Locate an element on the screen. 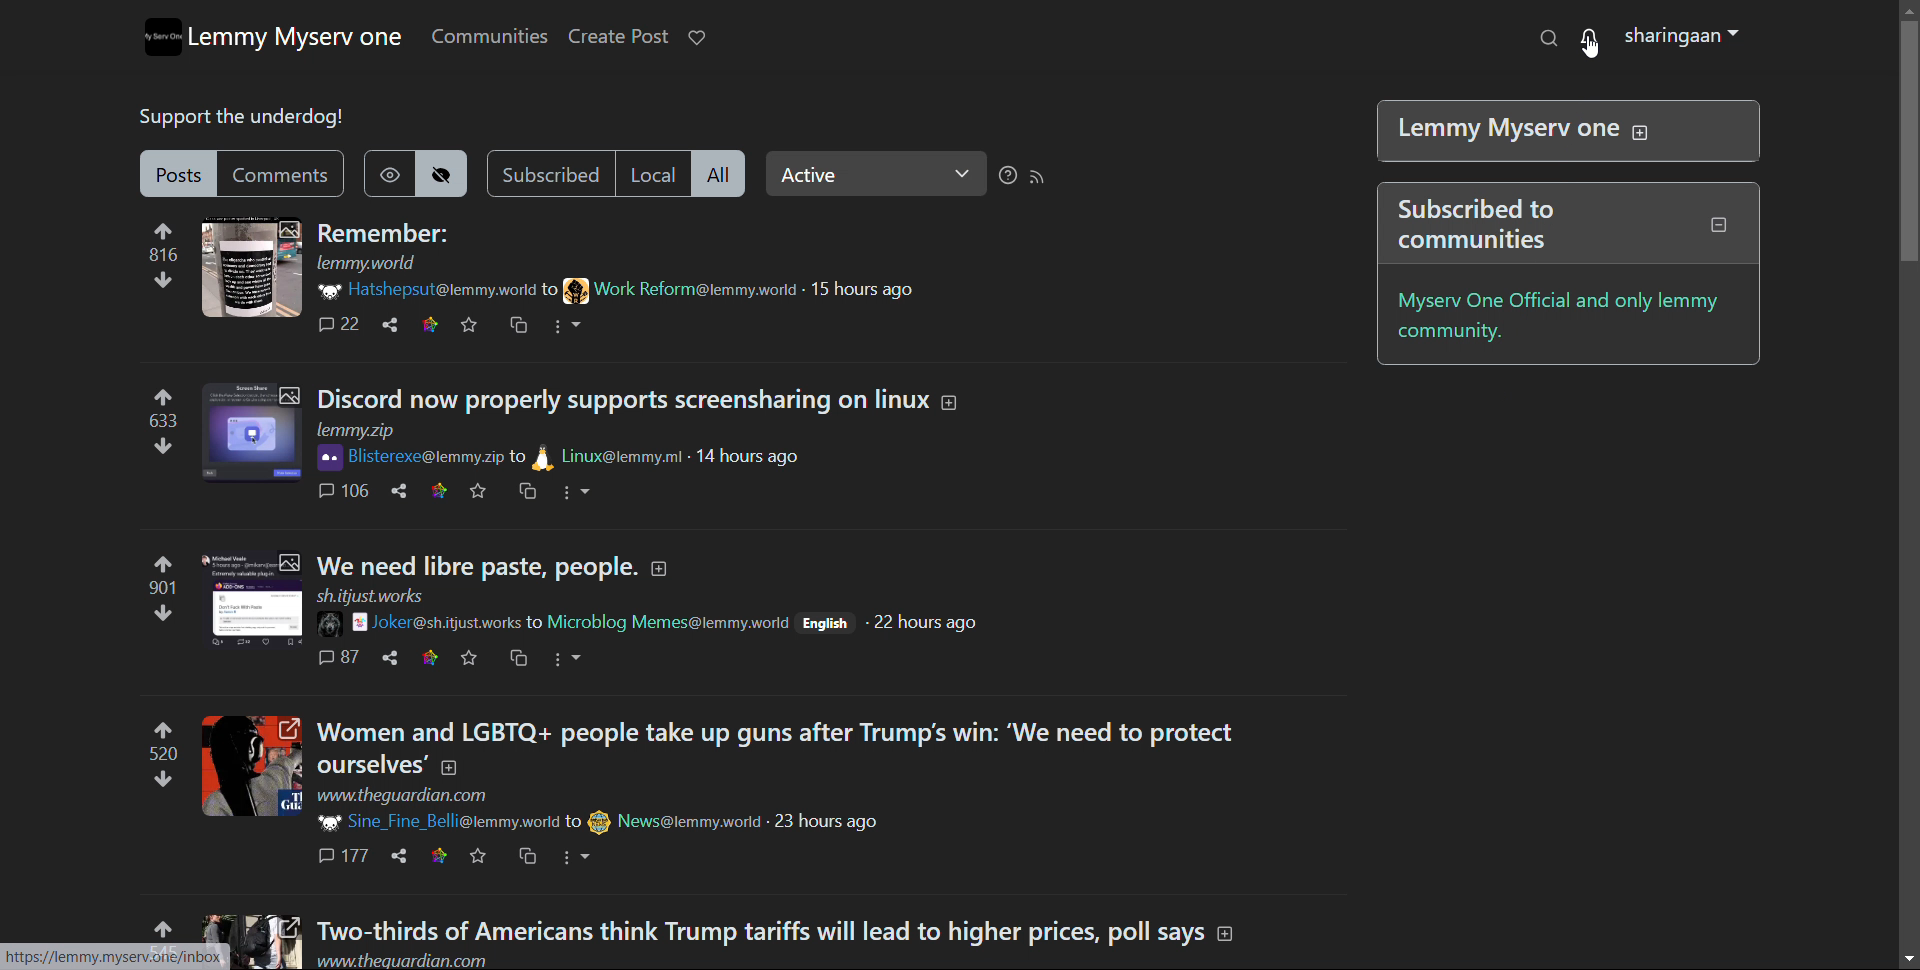  expand here is located at coordinates (251, 434).